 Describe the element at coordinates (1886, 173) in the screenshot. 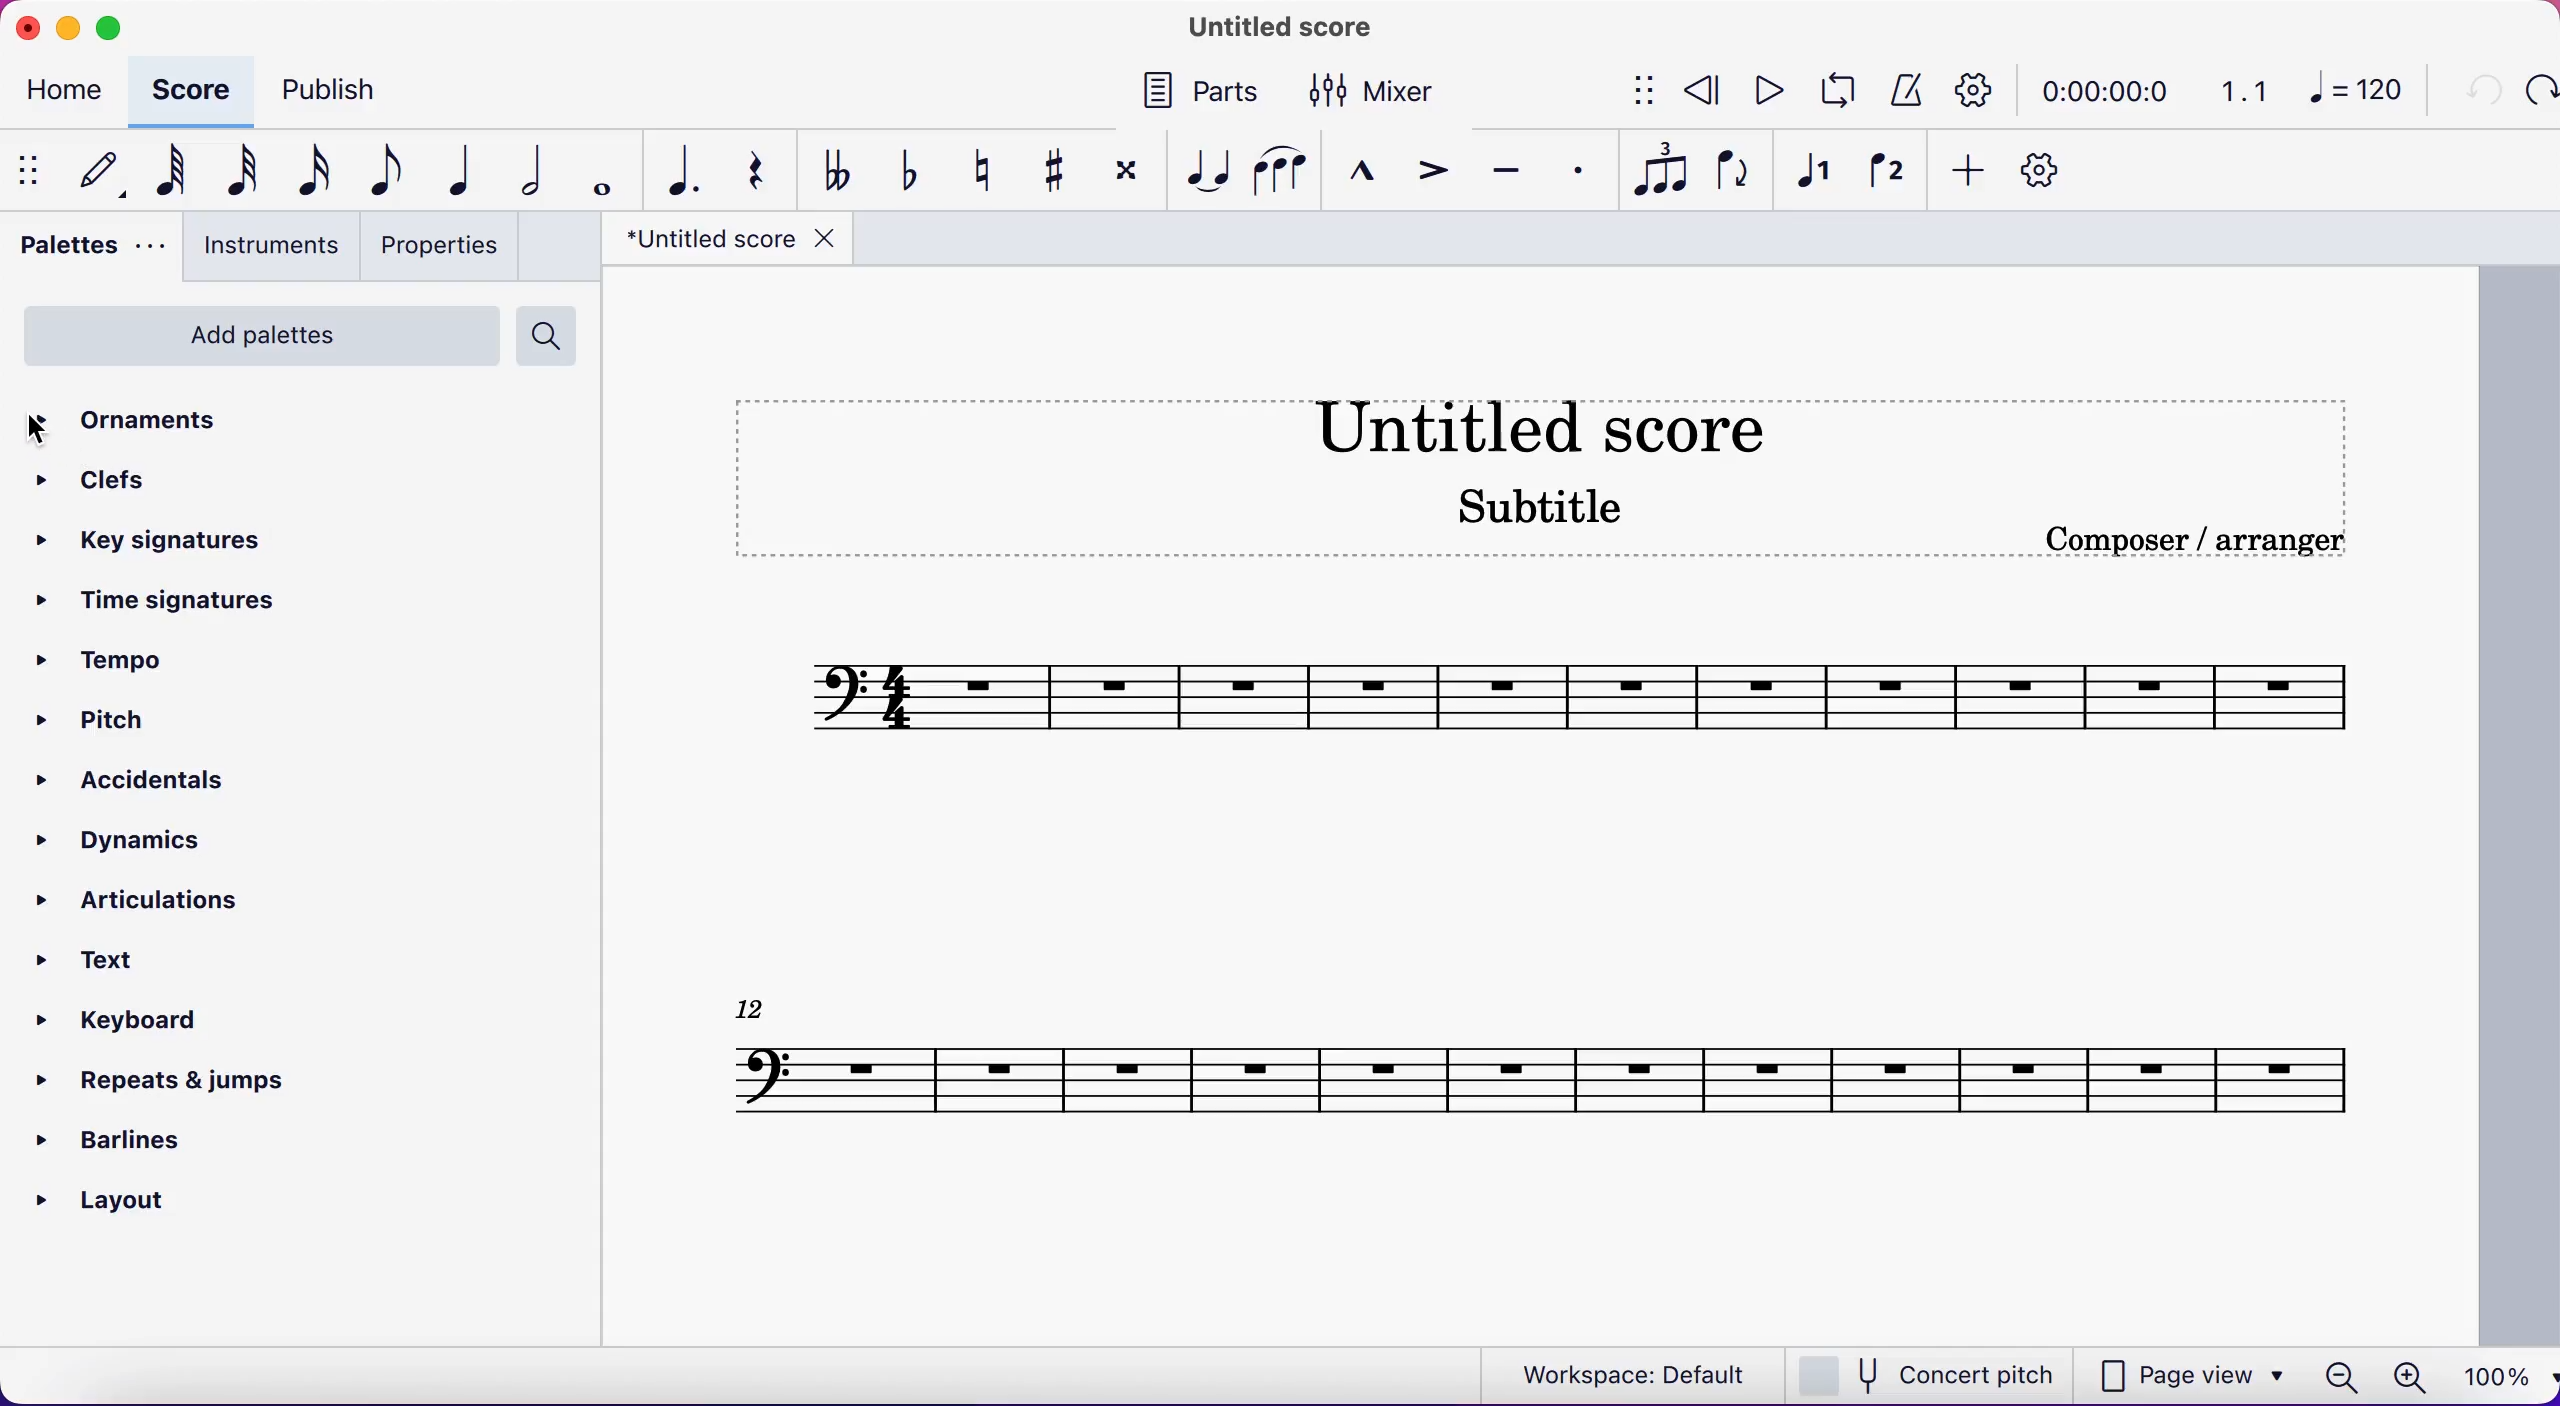

I see `voice 2` at that location.